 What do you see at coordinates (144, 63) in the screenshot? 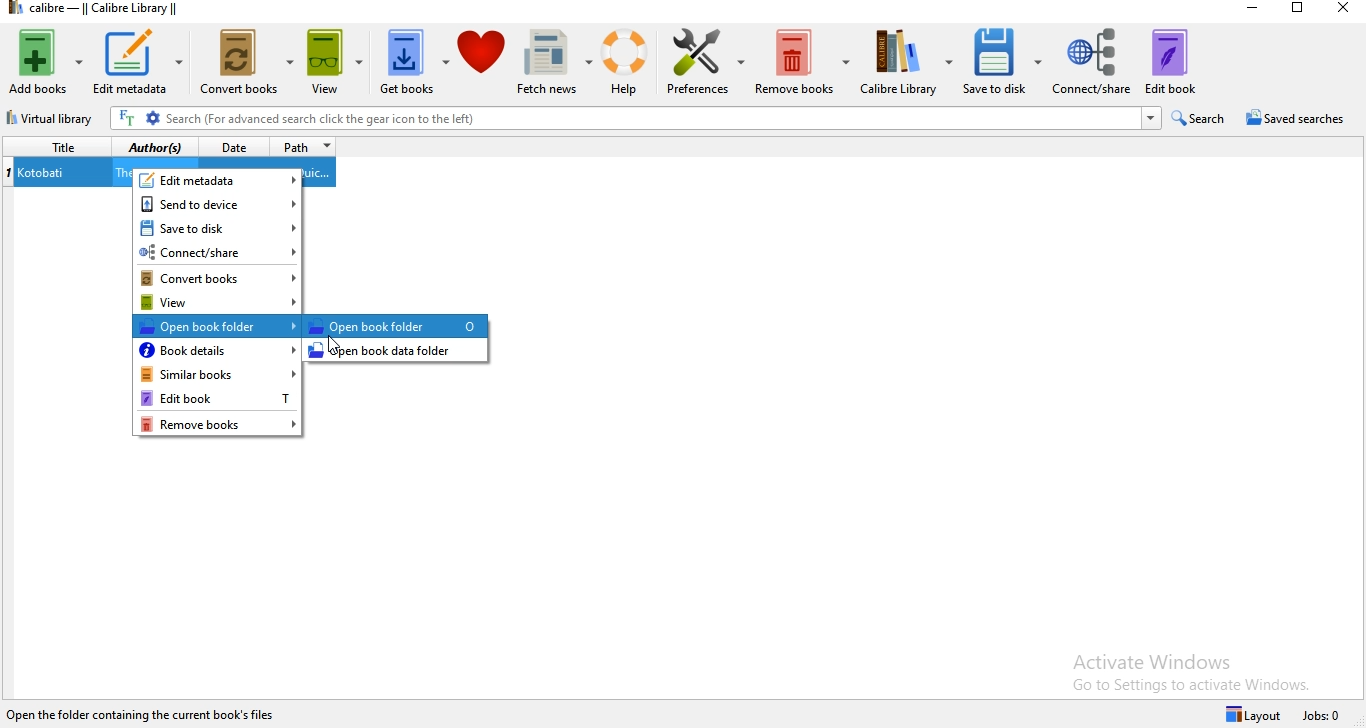
I see `edit metadata` at bounding box center [144, 63].